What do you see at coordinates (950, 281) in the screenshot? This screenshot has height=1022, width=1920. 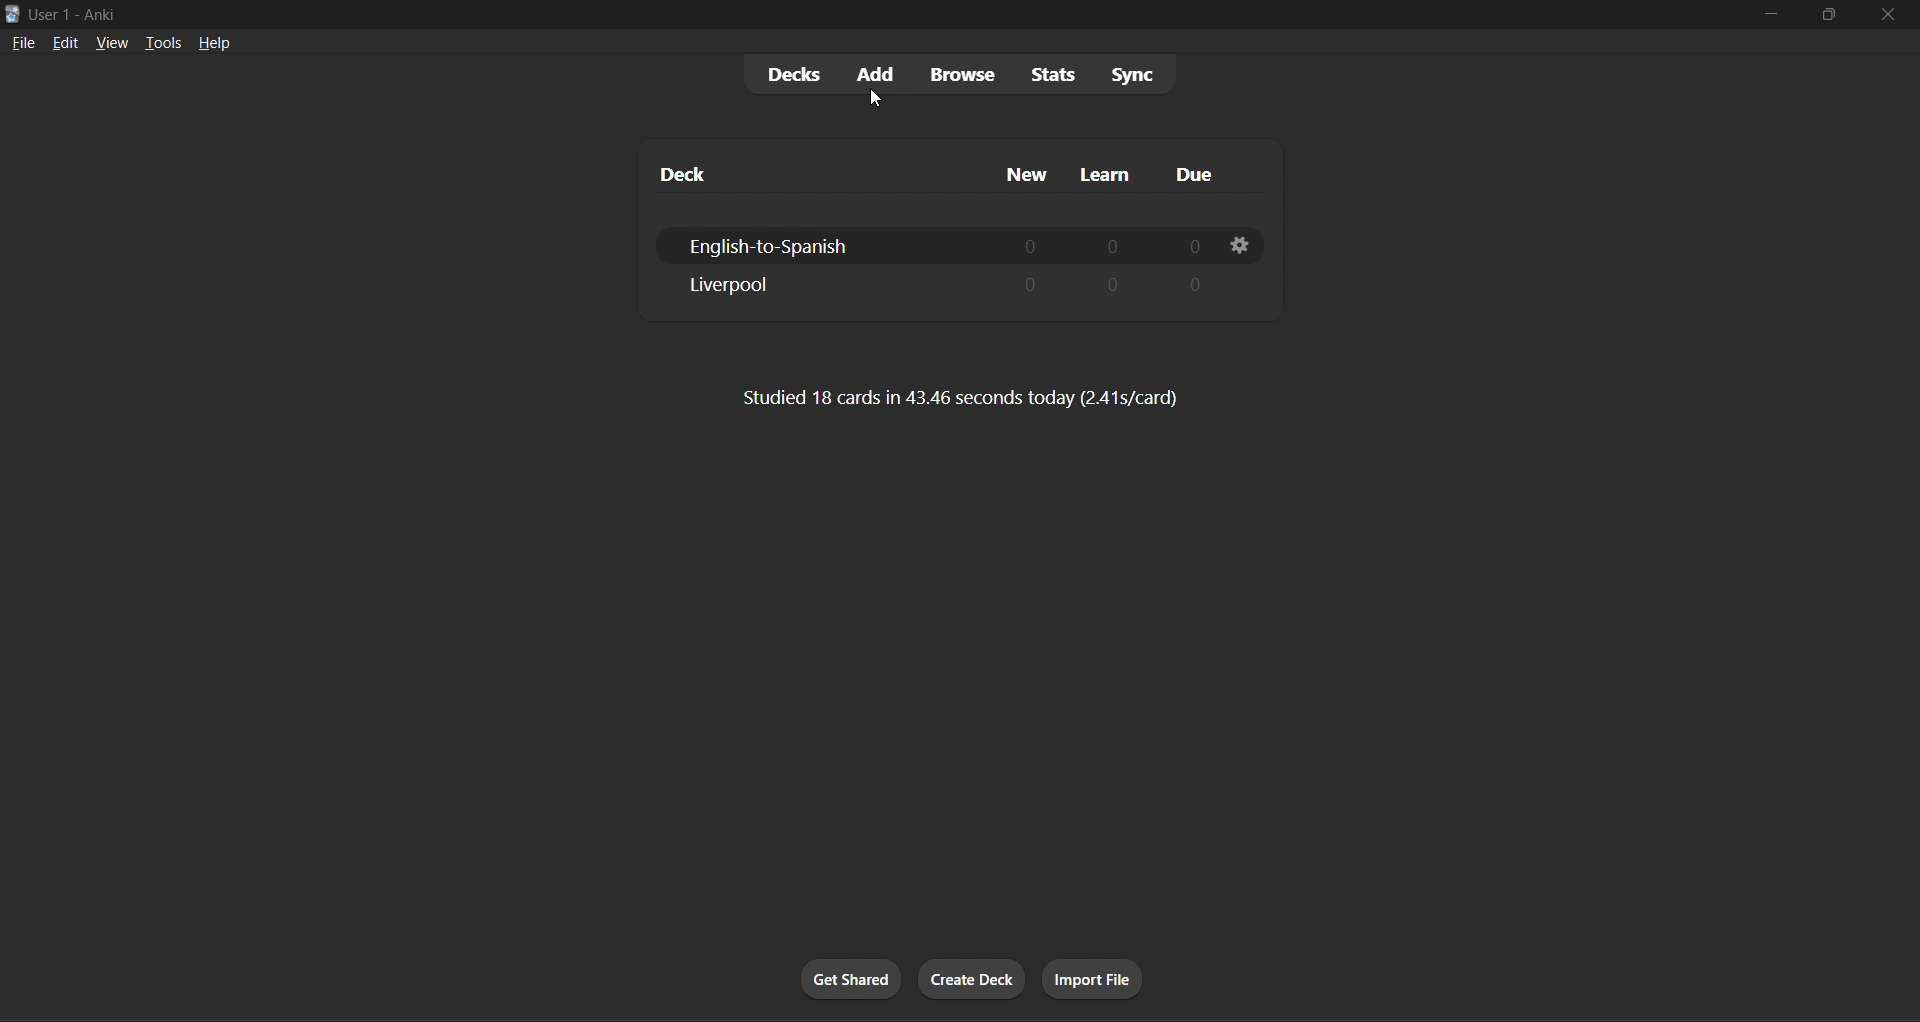 I see `liverpool deck` at bounding box center [950, 281].